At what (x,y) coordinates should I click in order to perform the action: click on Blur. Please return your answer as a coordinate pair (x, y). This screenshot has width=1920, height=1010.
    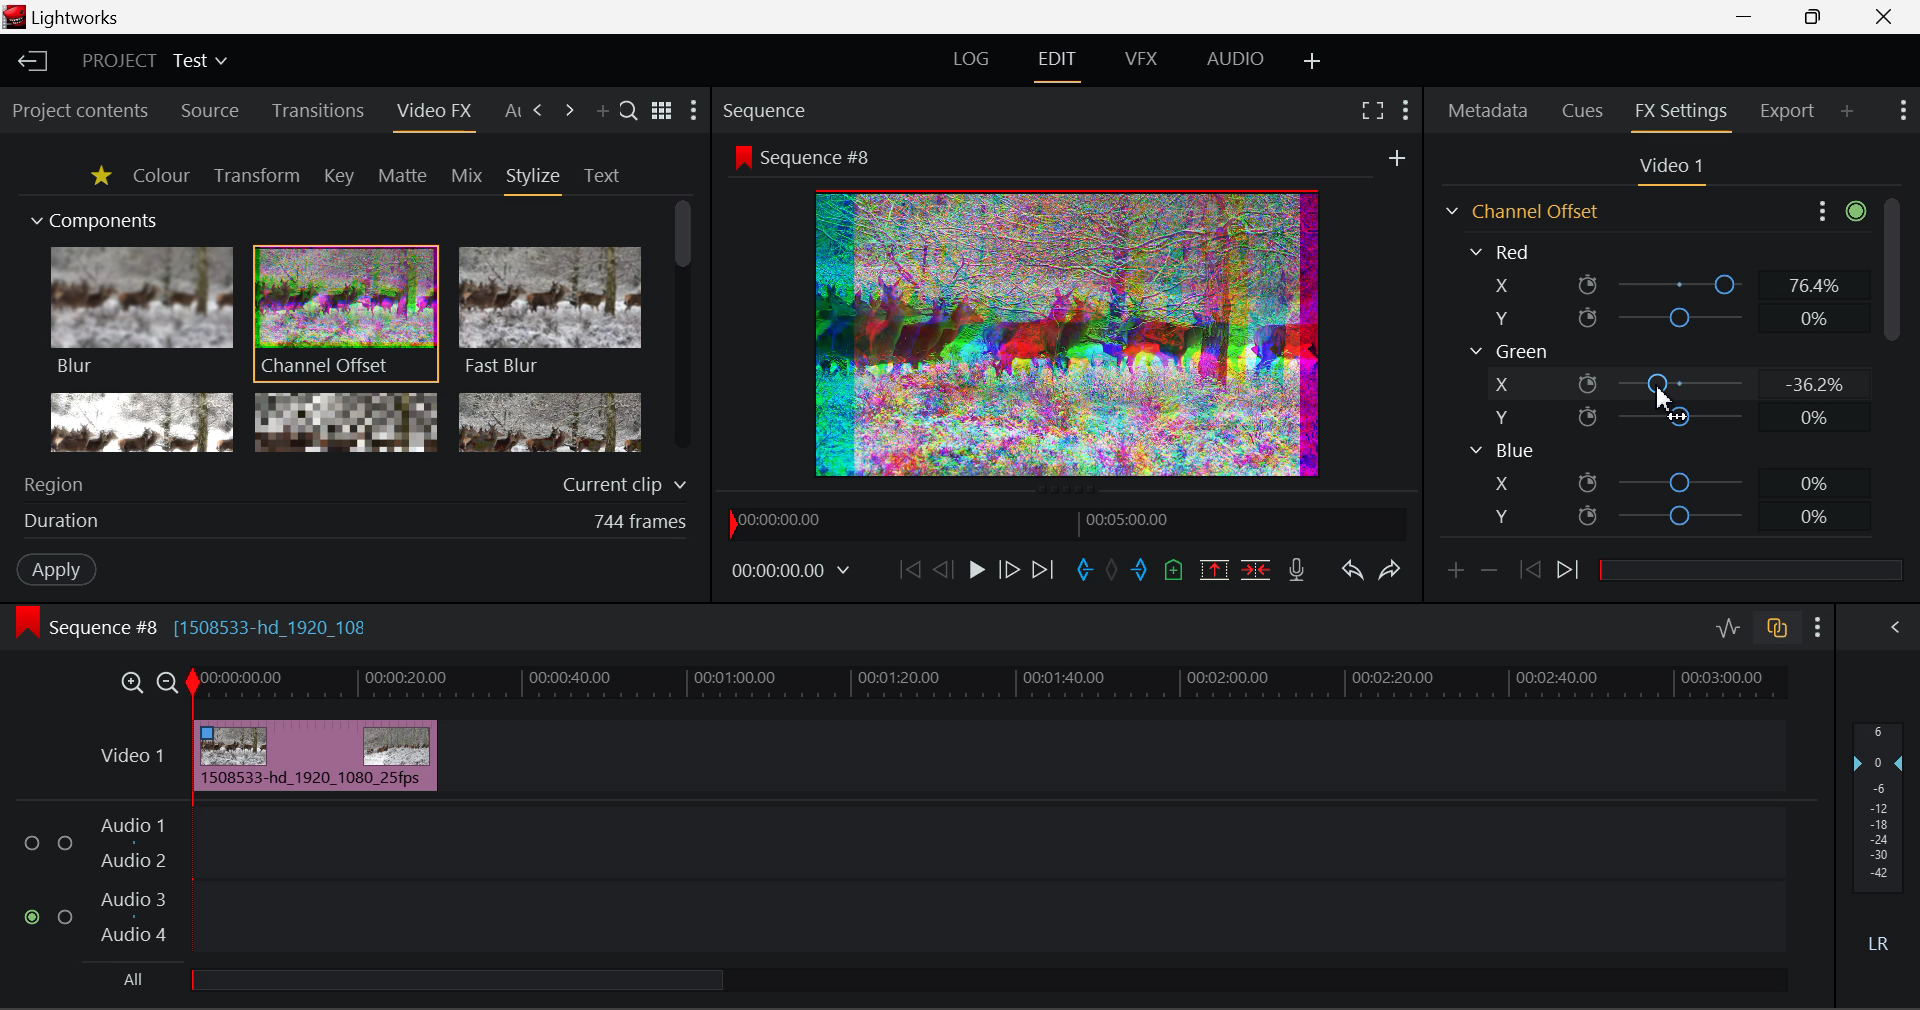
    Looking at the image, I should click on (140, 312).